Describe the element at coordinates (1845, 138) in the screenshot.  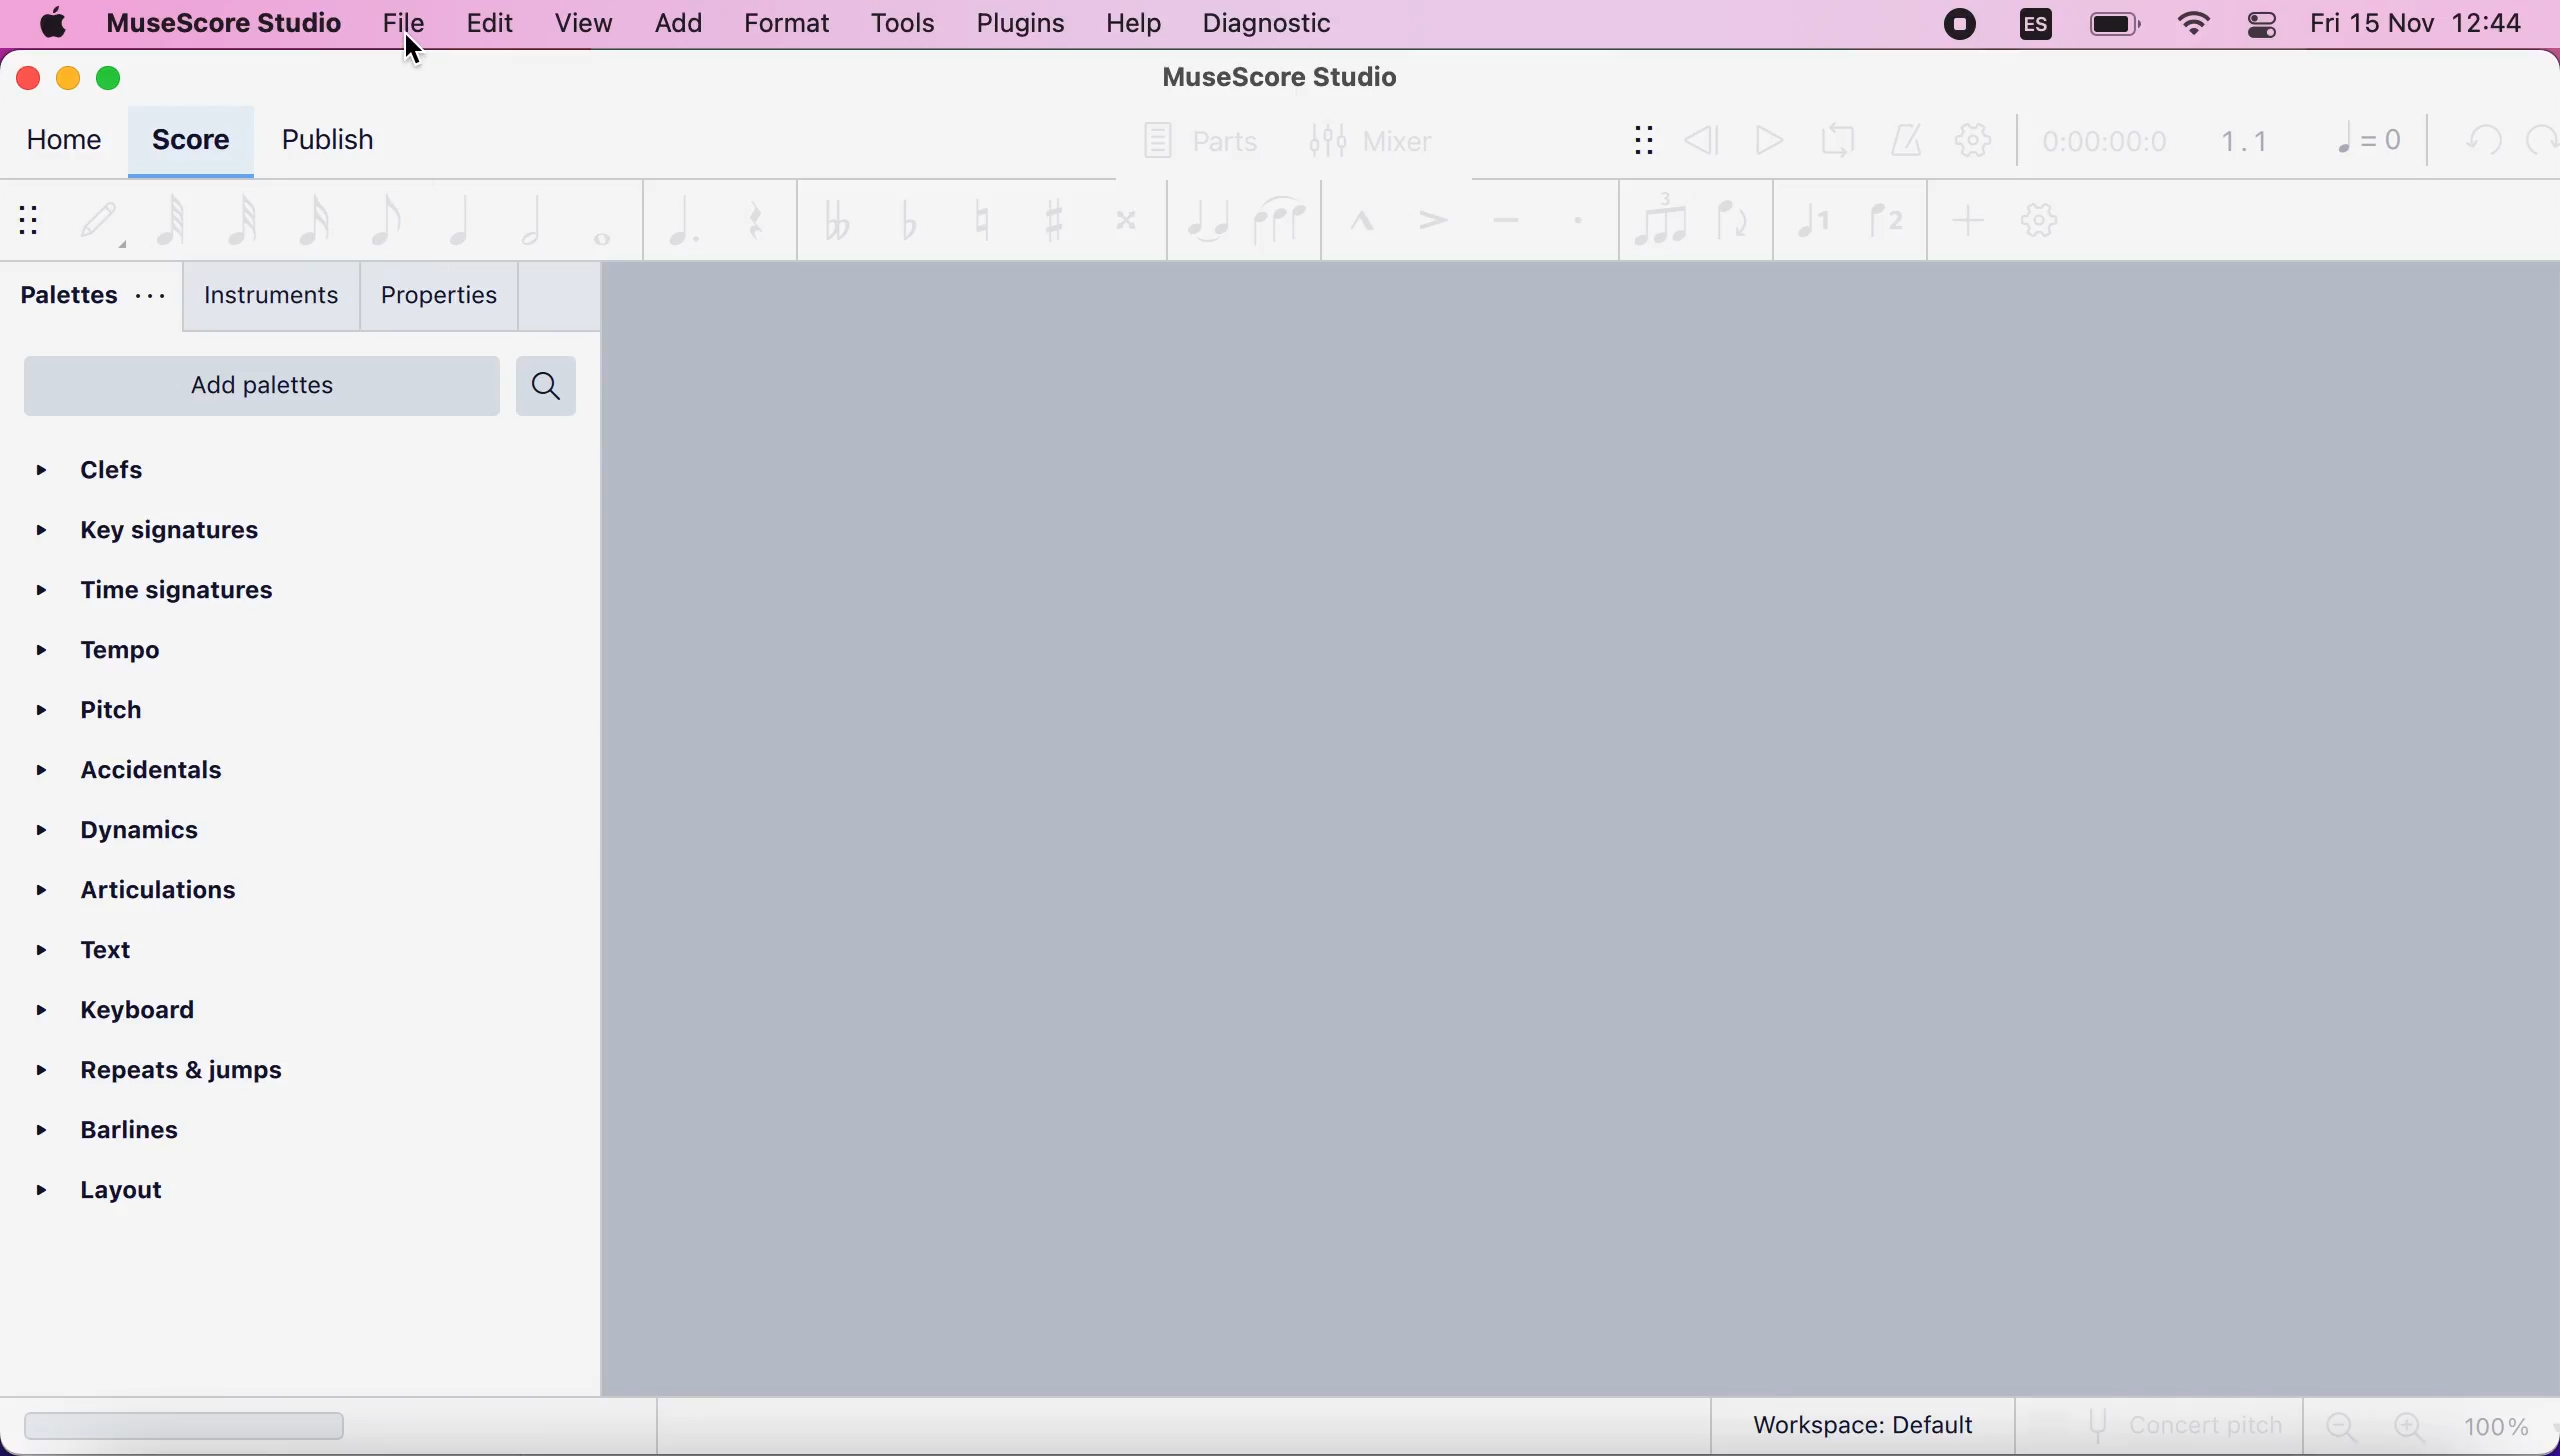
I see `playback loop` at that location.